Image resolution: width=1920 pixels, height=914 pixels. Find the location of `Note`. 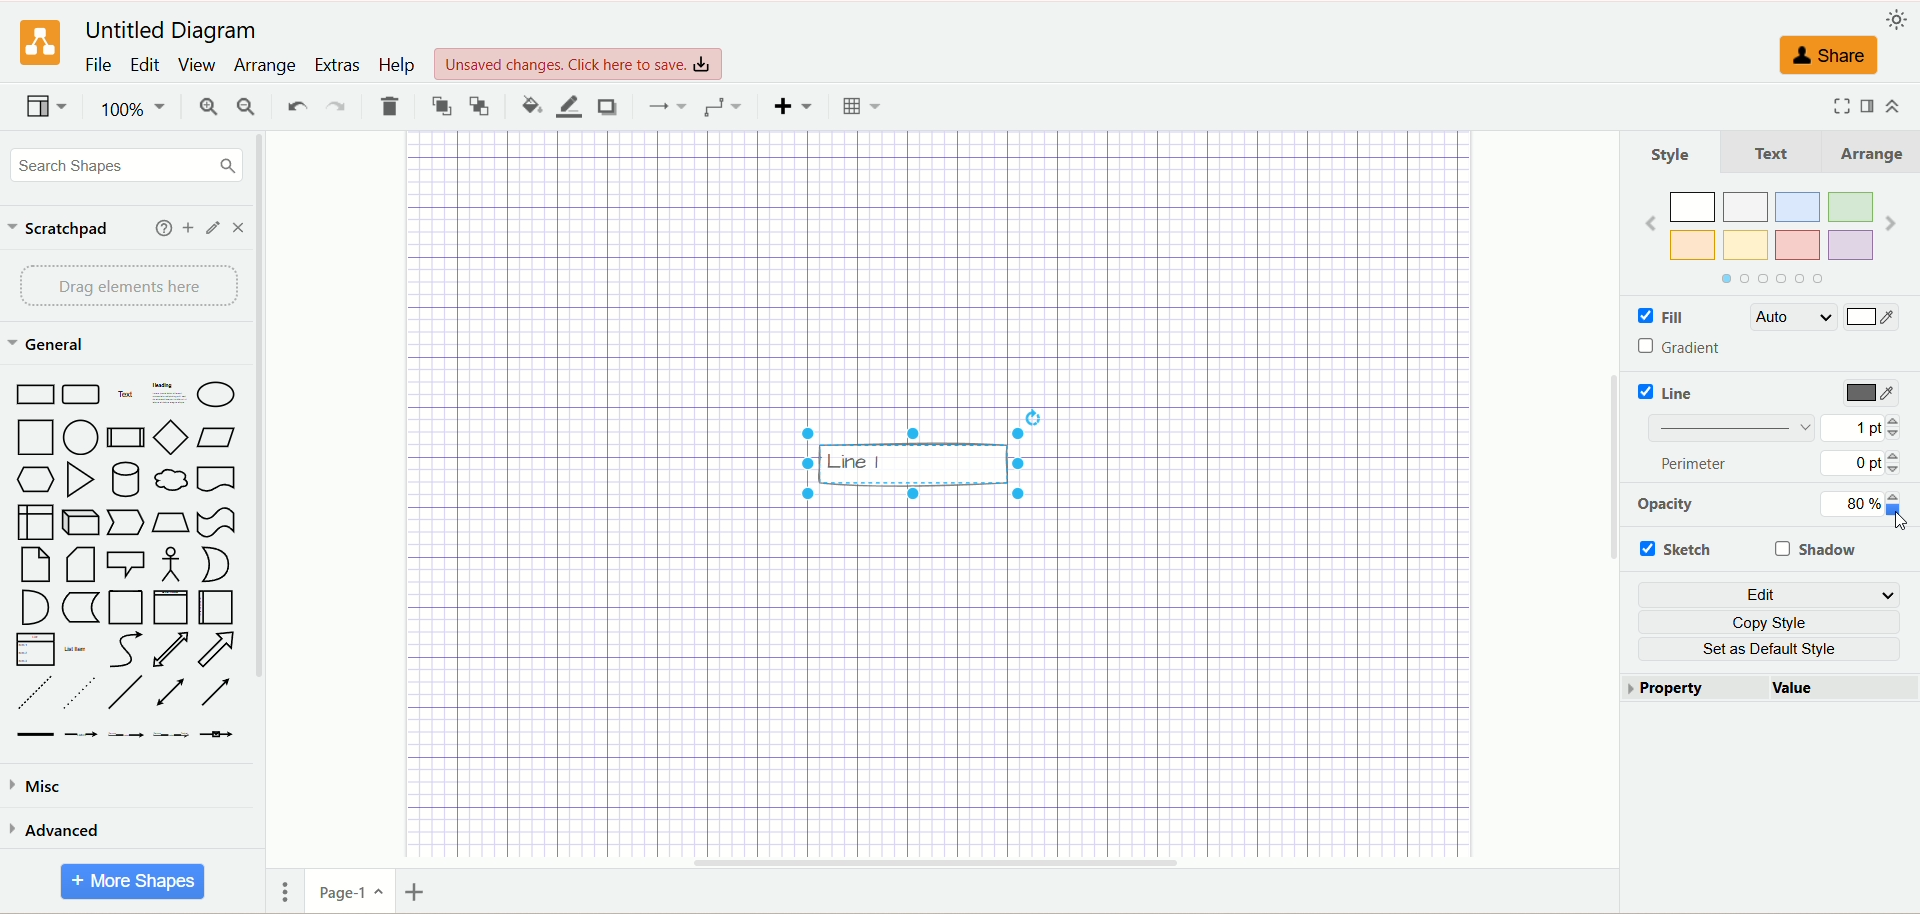

Note is located at coordinates (32, 565).